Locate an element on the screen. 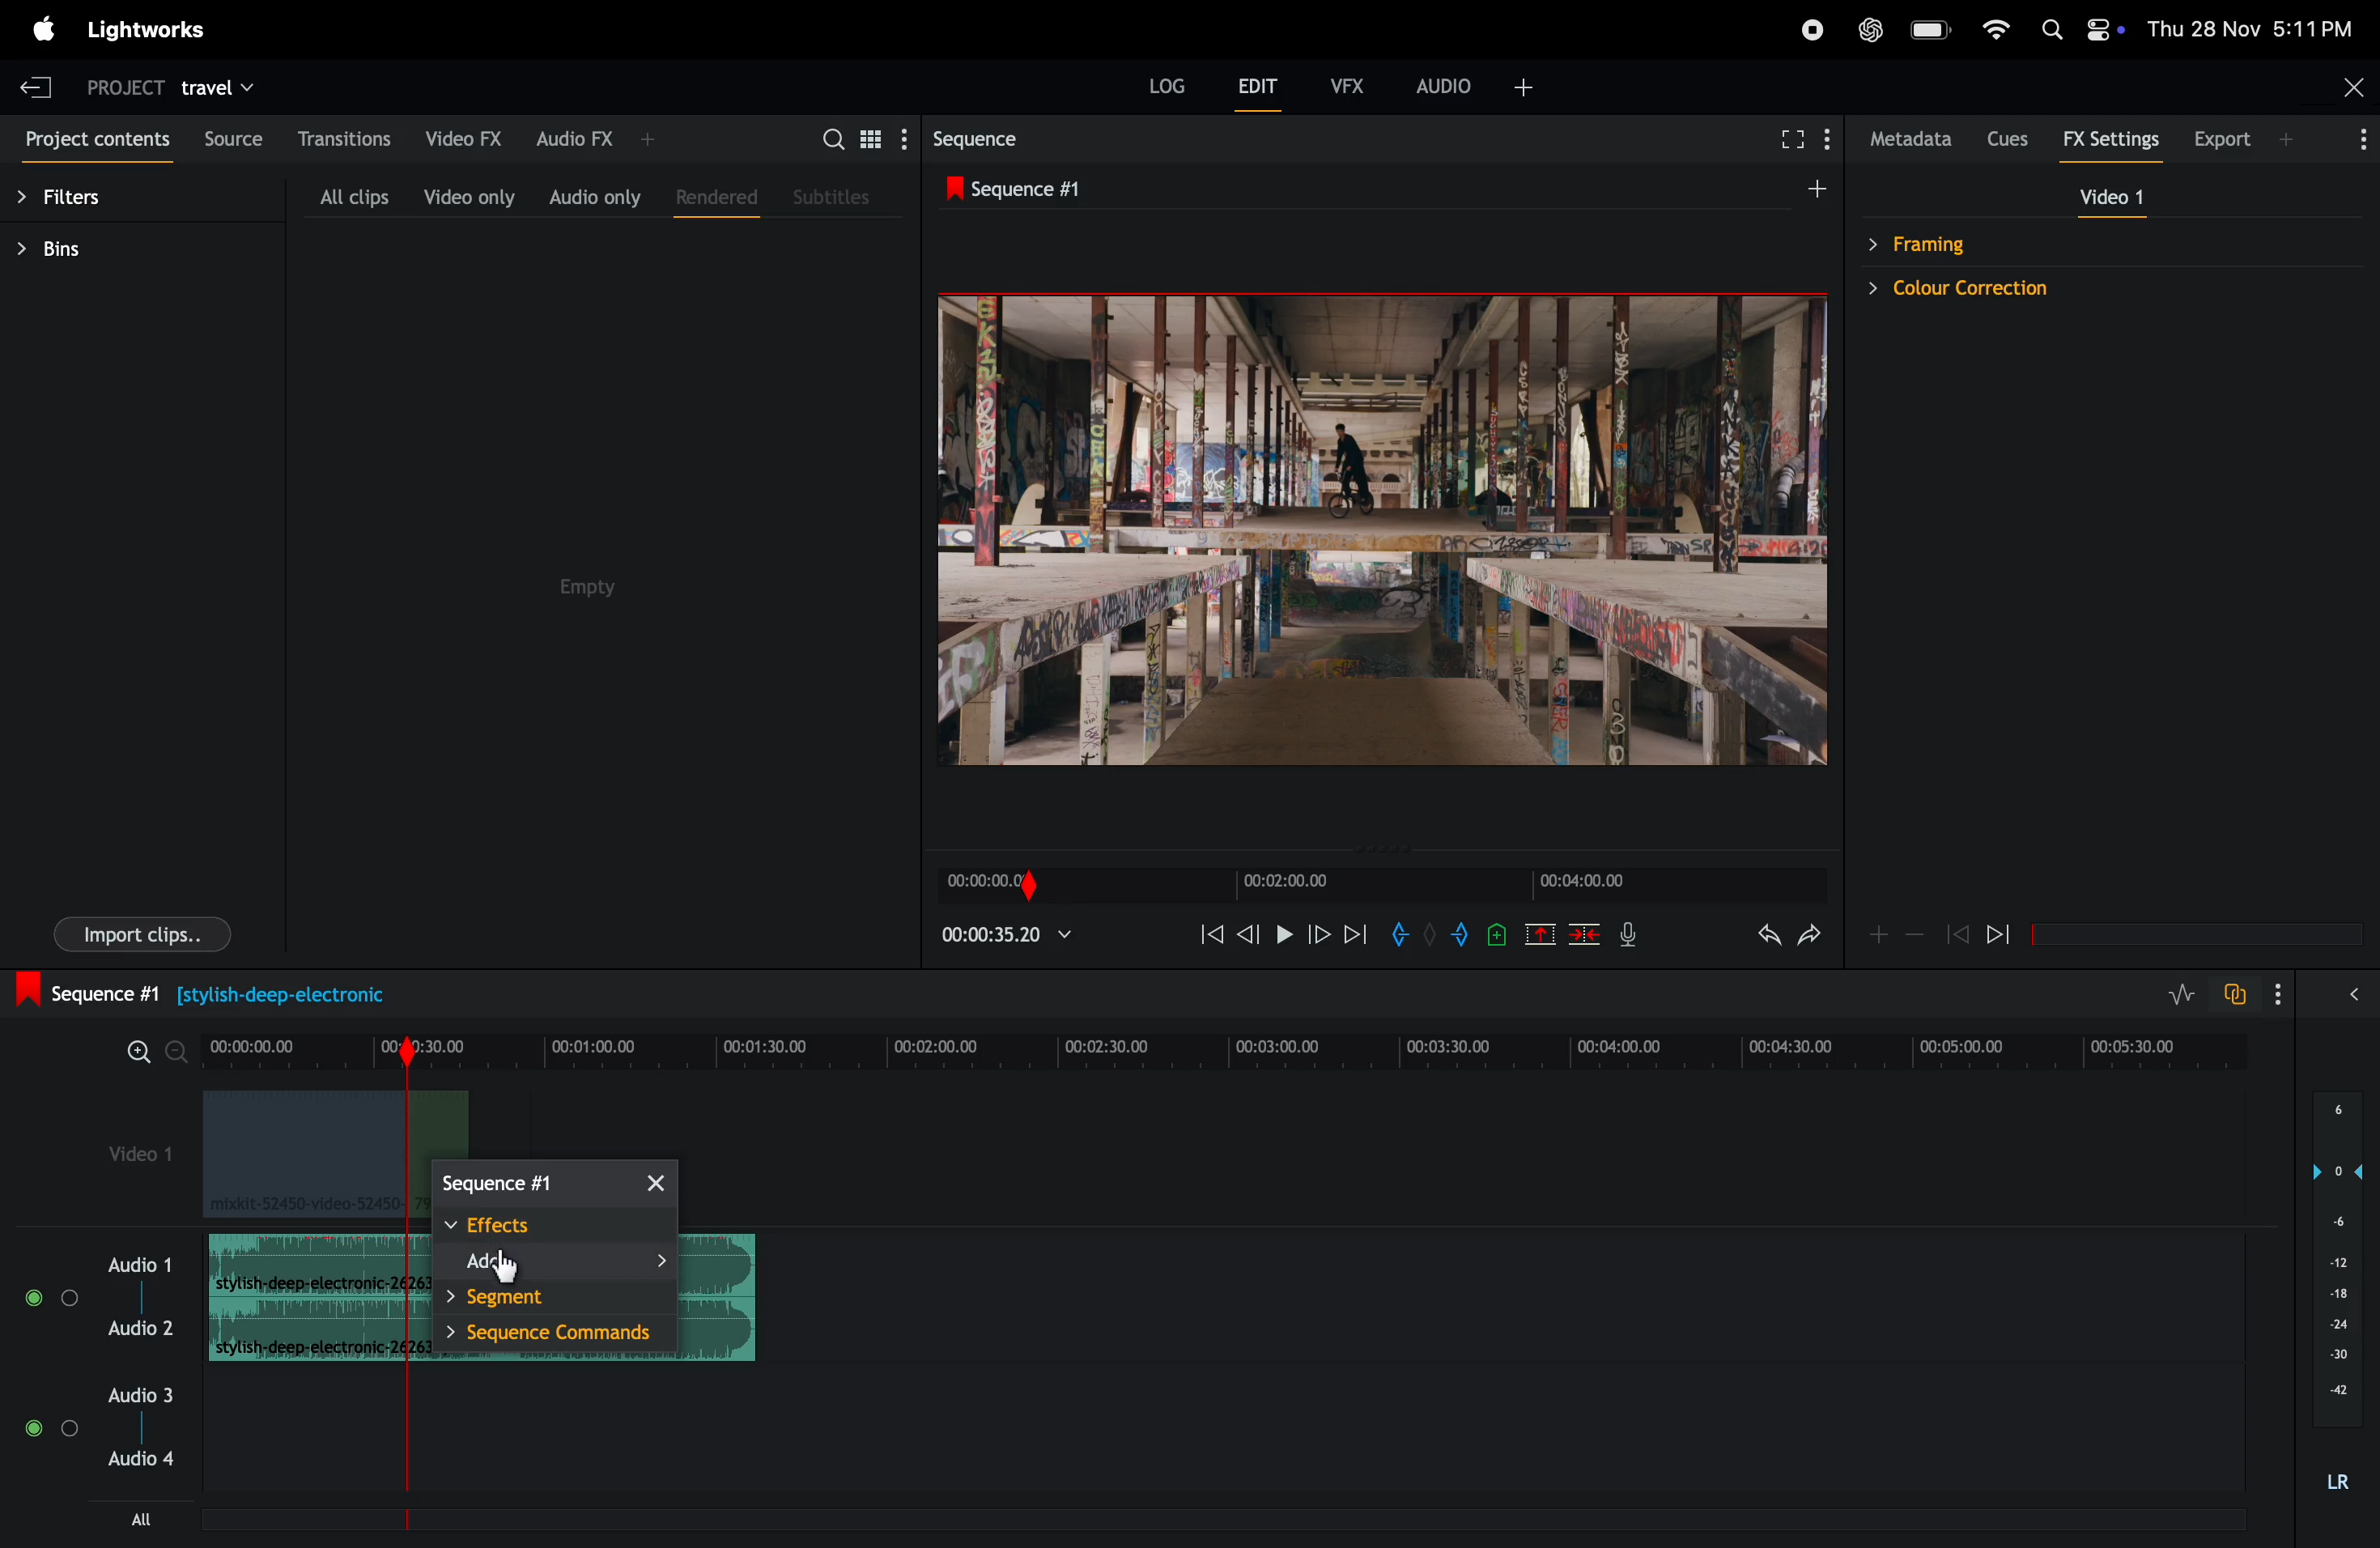 This screenshot has height=1548, width=2380. sequence is located at coordinates (552, 1182).